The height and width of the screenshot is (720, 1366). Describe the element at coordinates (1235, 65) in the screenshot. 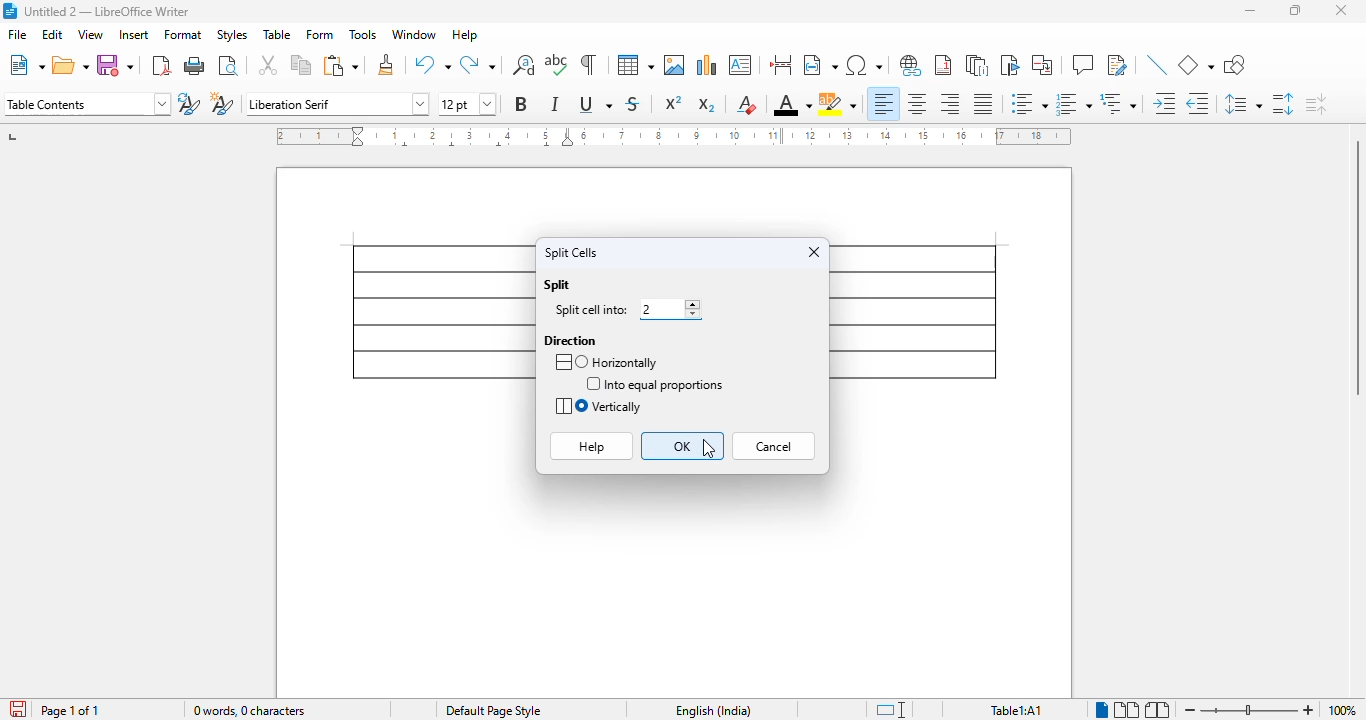

I see `show draw functions` at that location.